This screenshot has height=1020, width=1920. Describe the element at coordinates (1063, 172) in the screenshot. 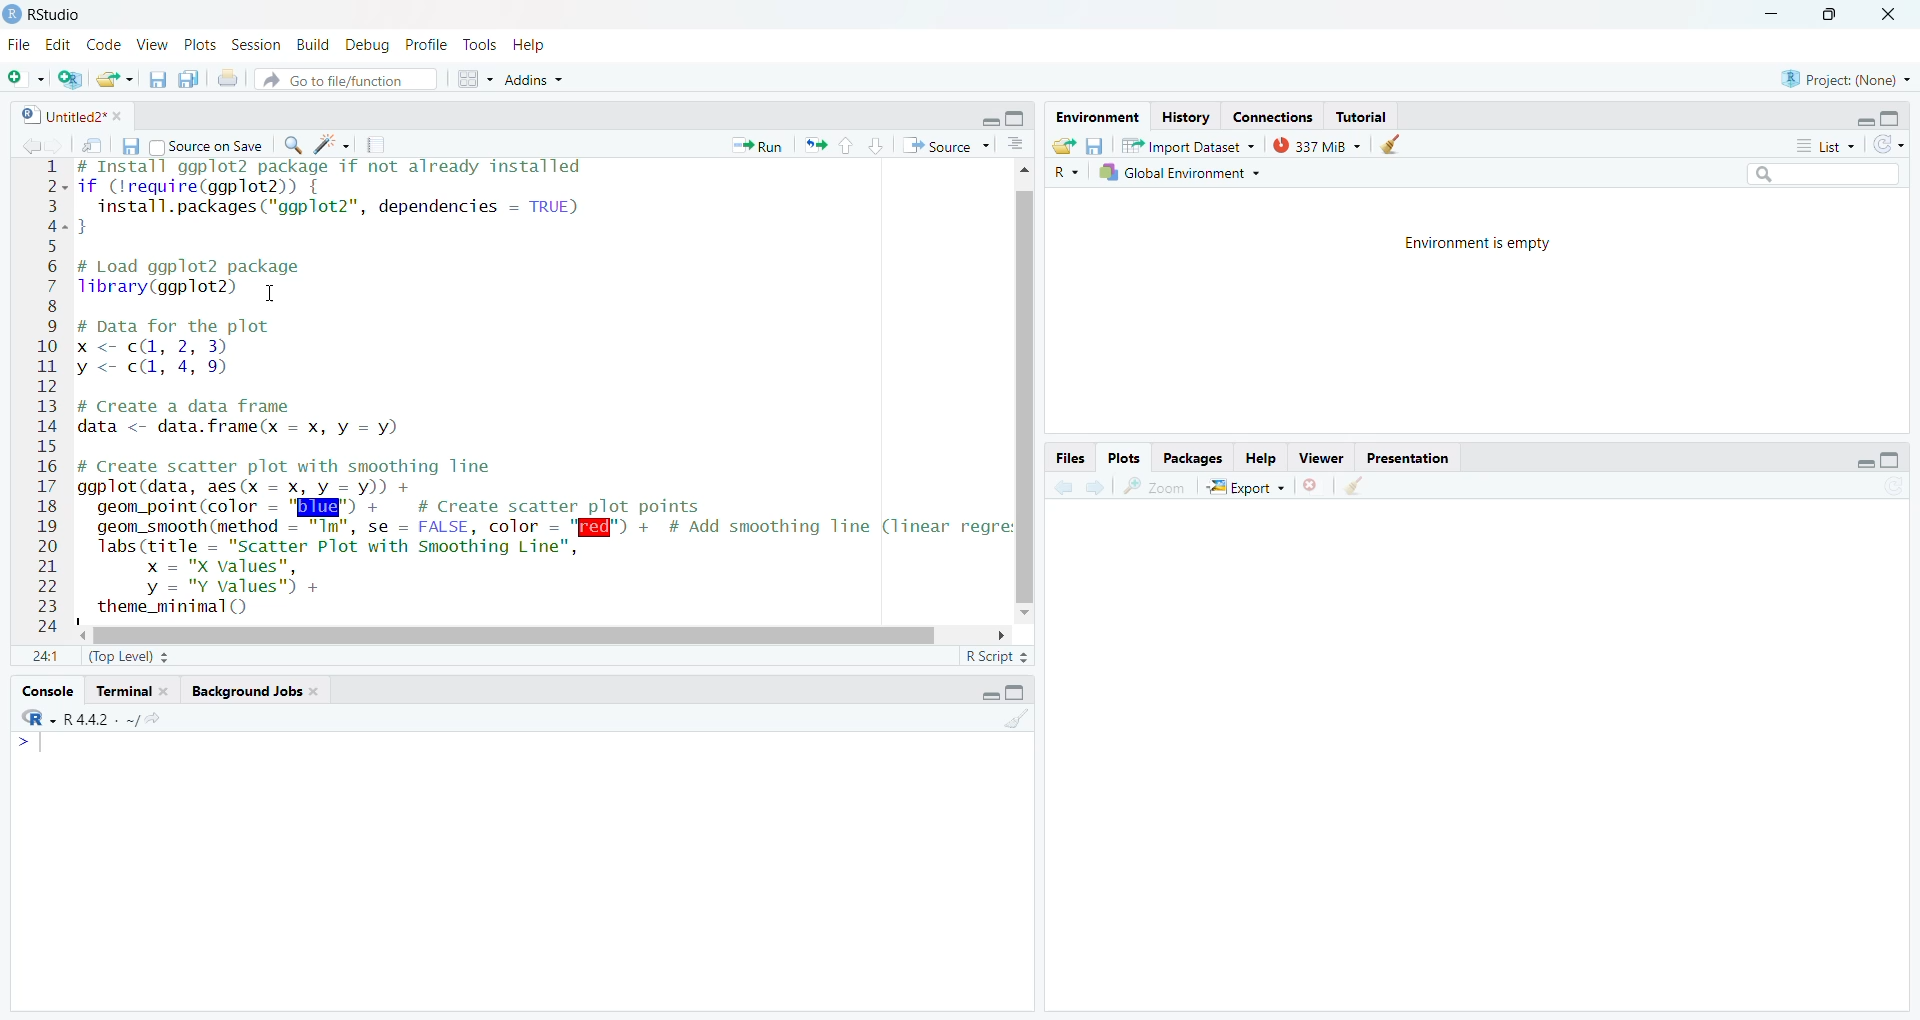

I see `R` at that location.